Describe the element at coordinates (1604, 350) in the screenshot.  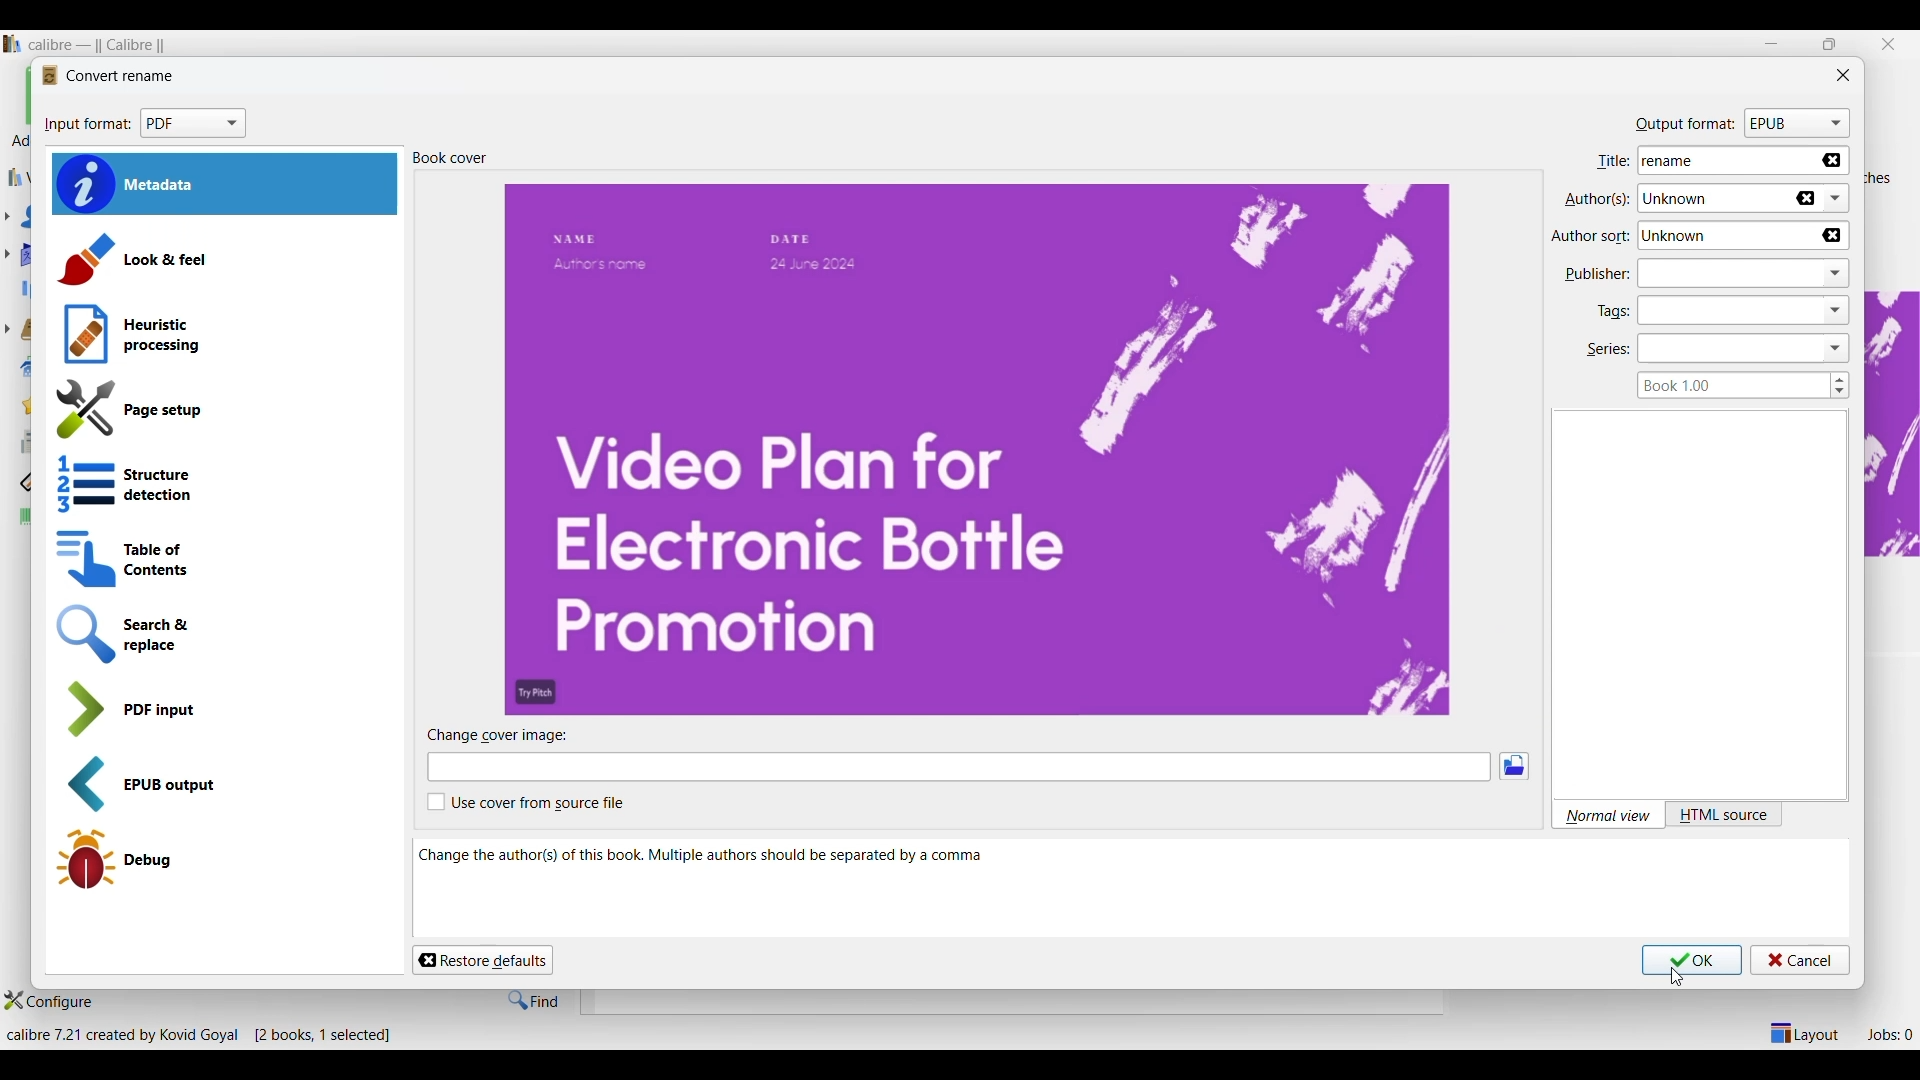
I see `series` at that location.